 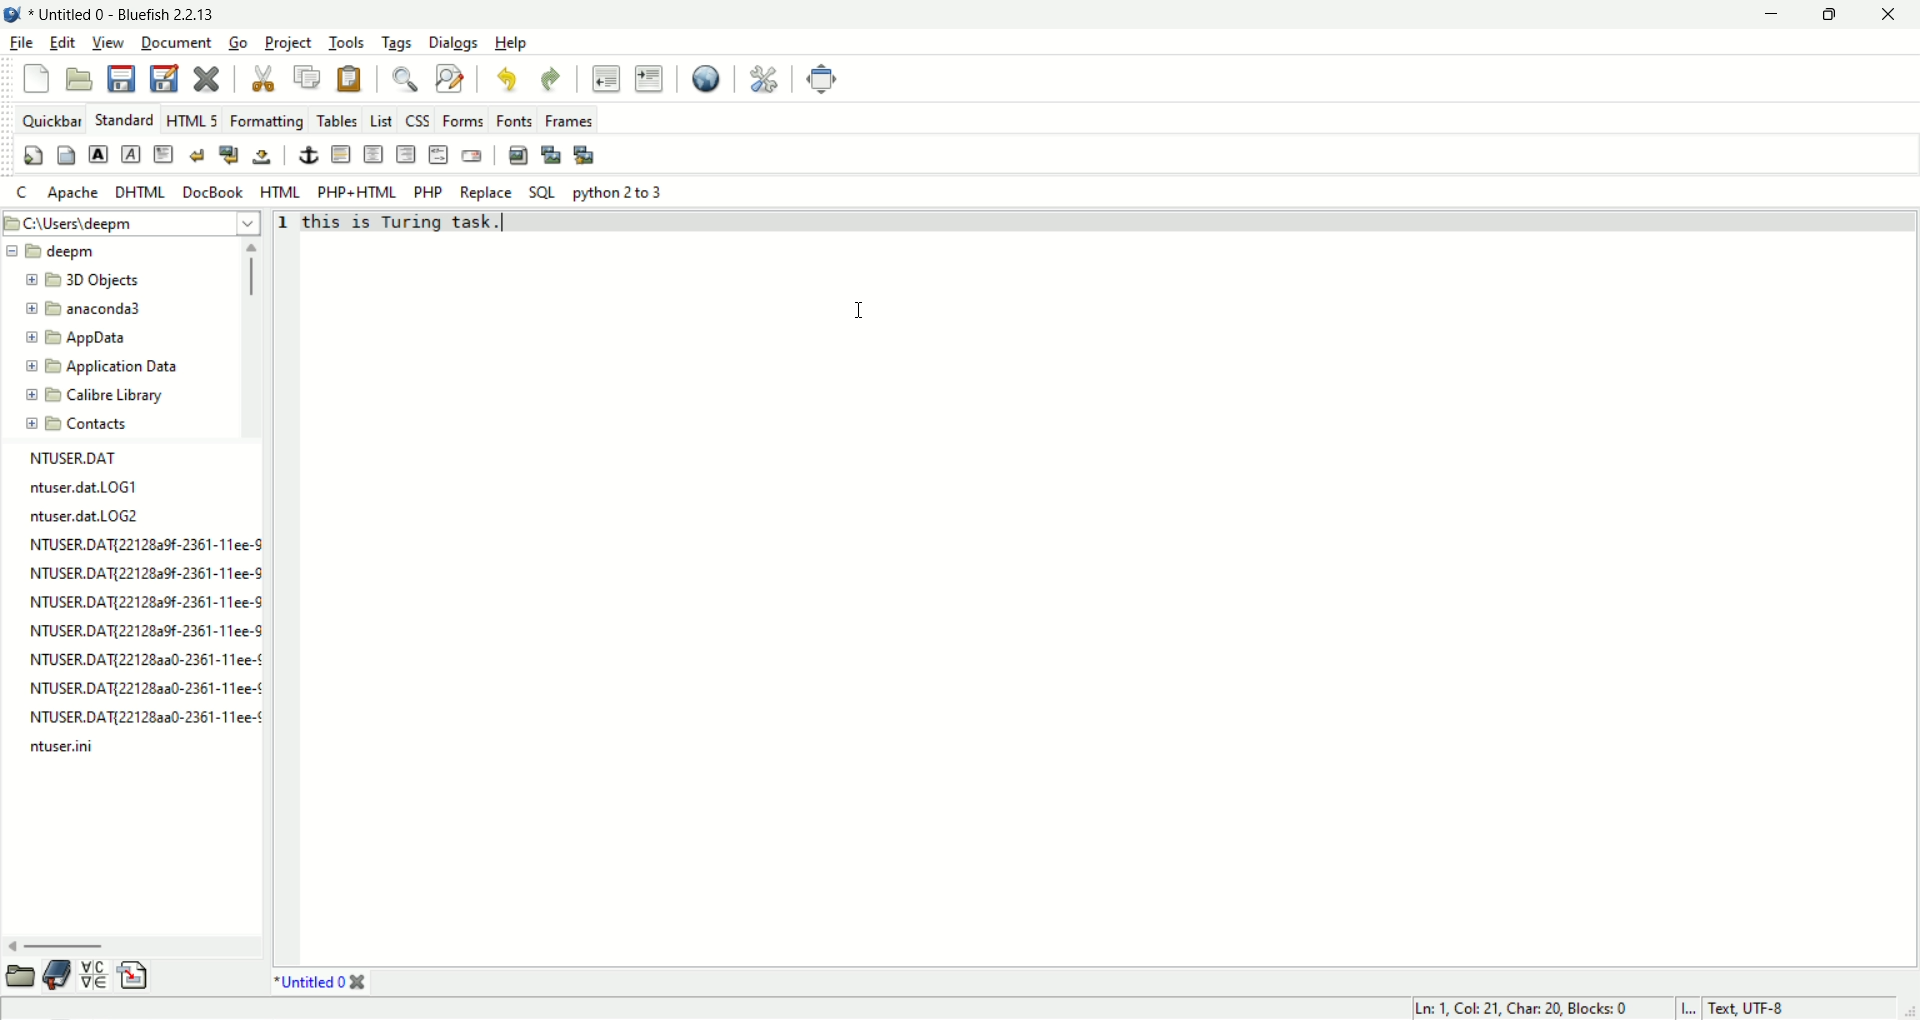 What do you see at coordinates (1834, 17) in the screenshot?
I see `maximize` at bounding box center [1834, 17].